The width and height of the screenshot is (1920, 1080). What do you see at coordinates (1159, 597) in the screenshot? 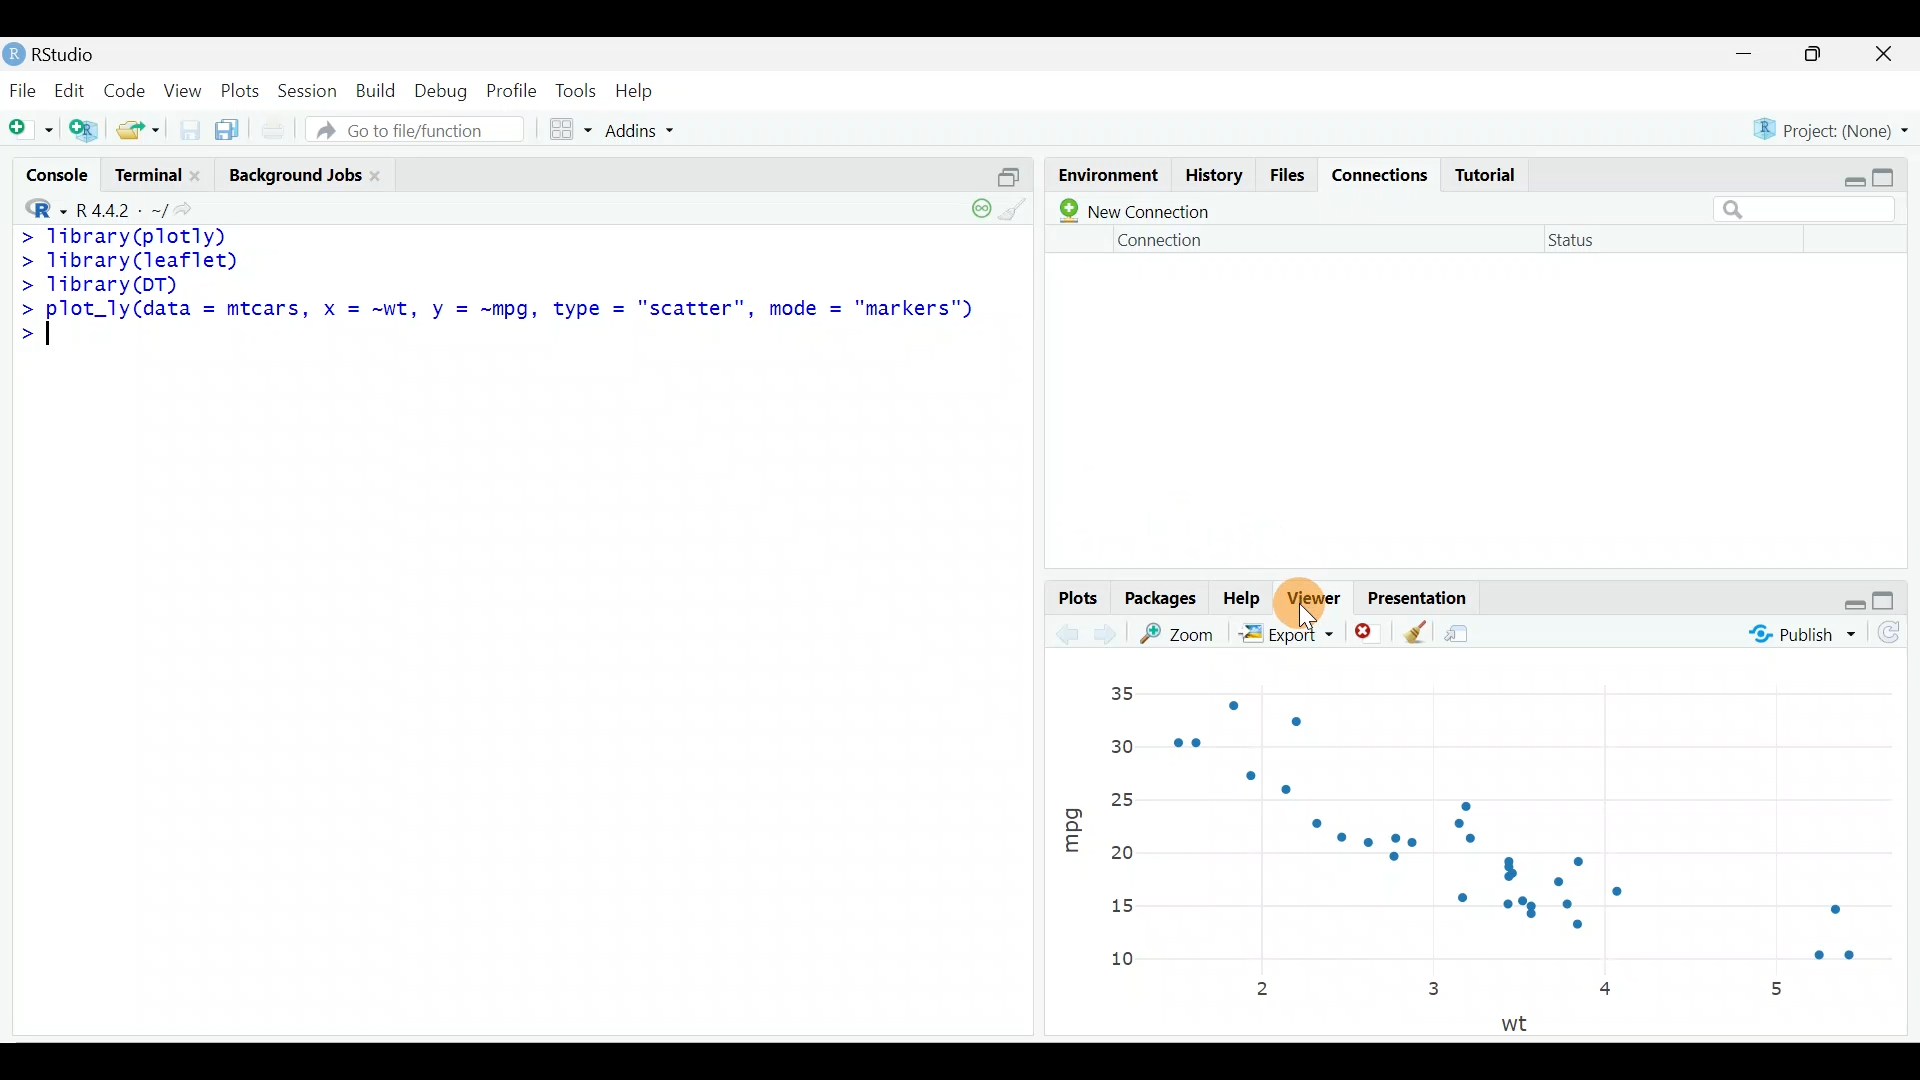
I see `Packages` at bounding box center [1159, 597].